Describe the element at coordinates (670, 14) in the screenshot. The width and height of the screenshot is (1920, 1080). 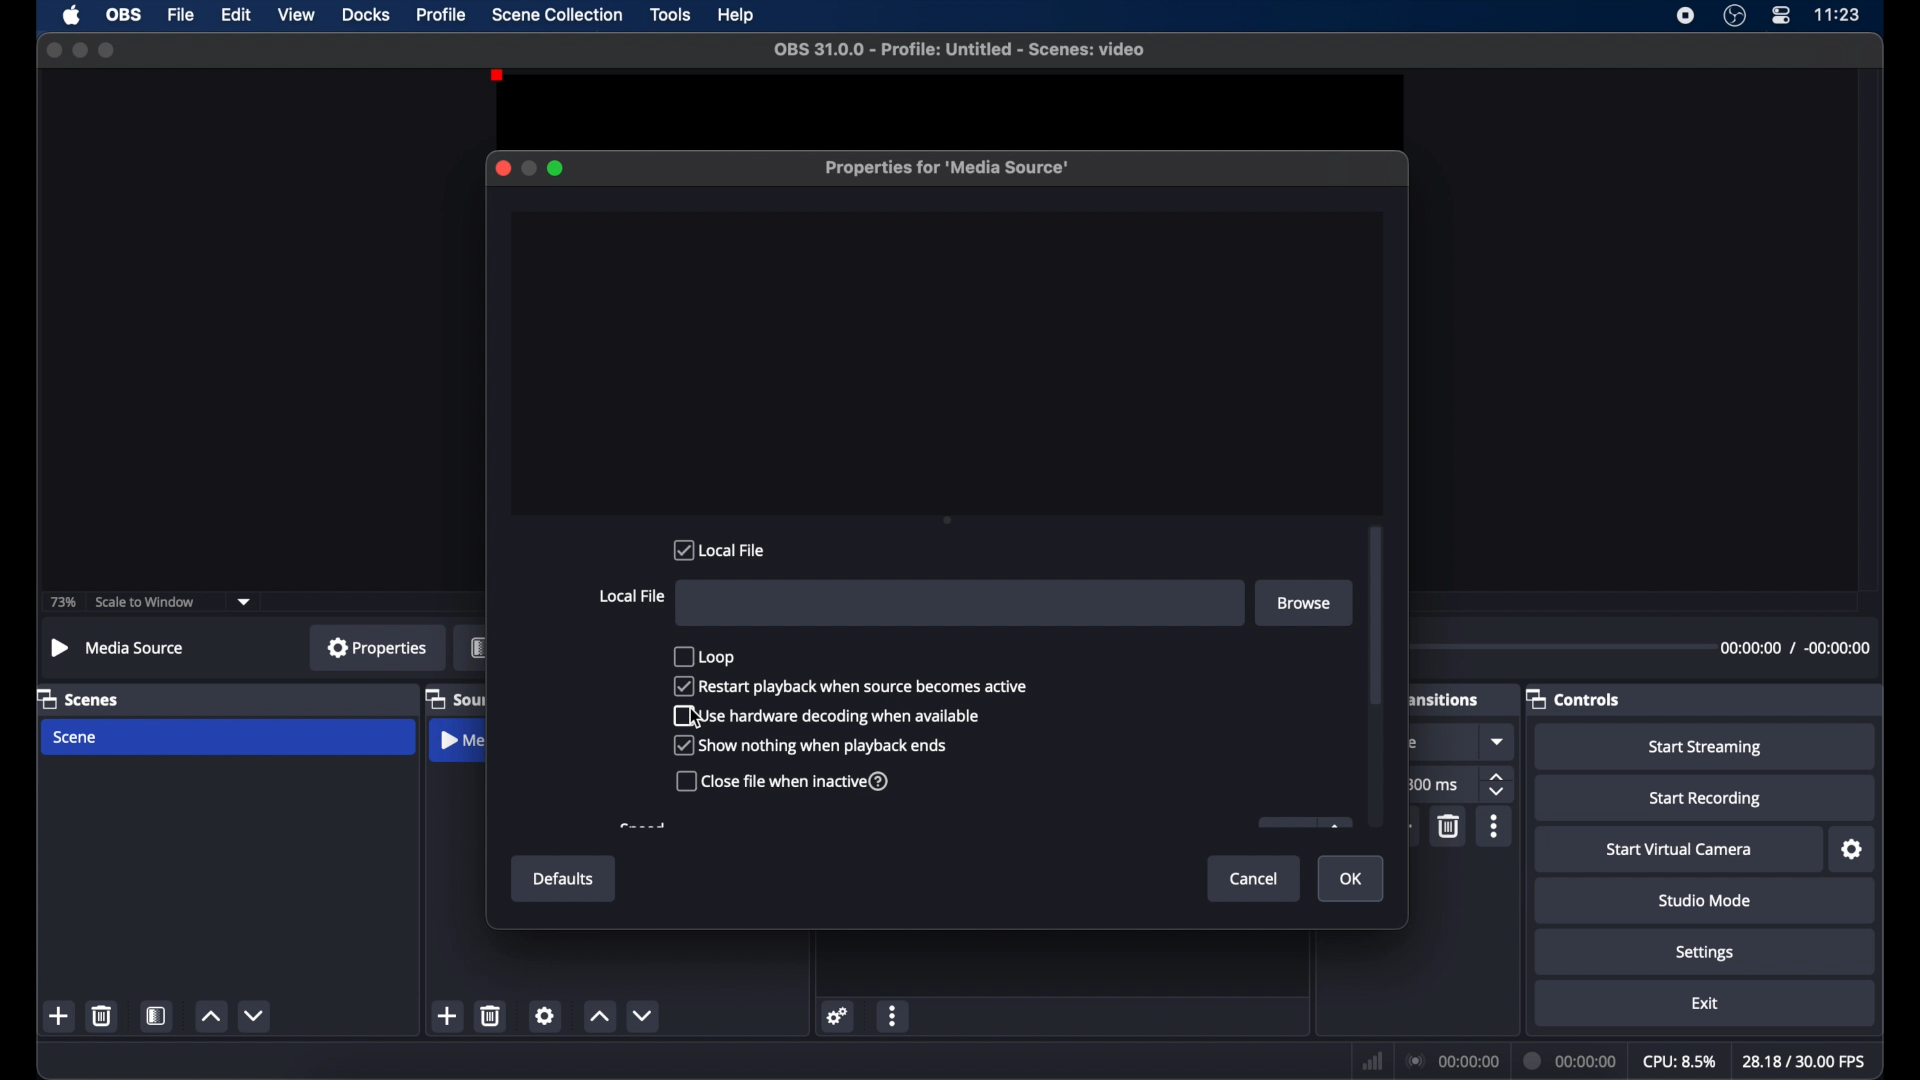
I see `tools` at that location.